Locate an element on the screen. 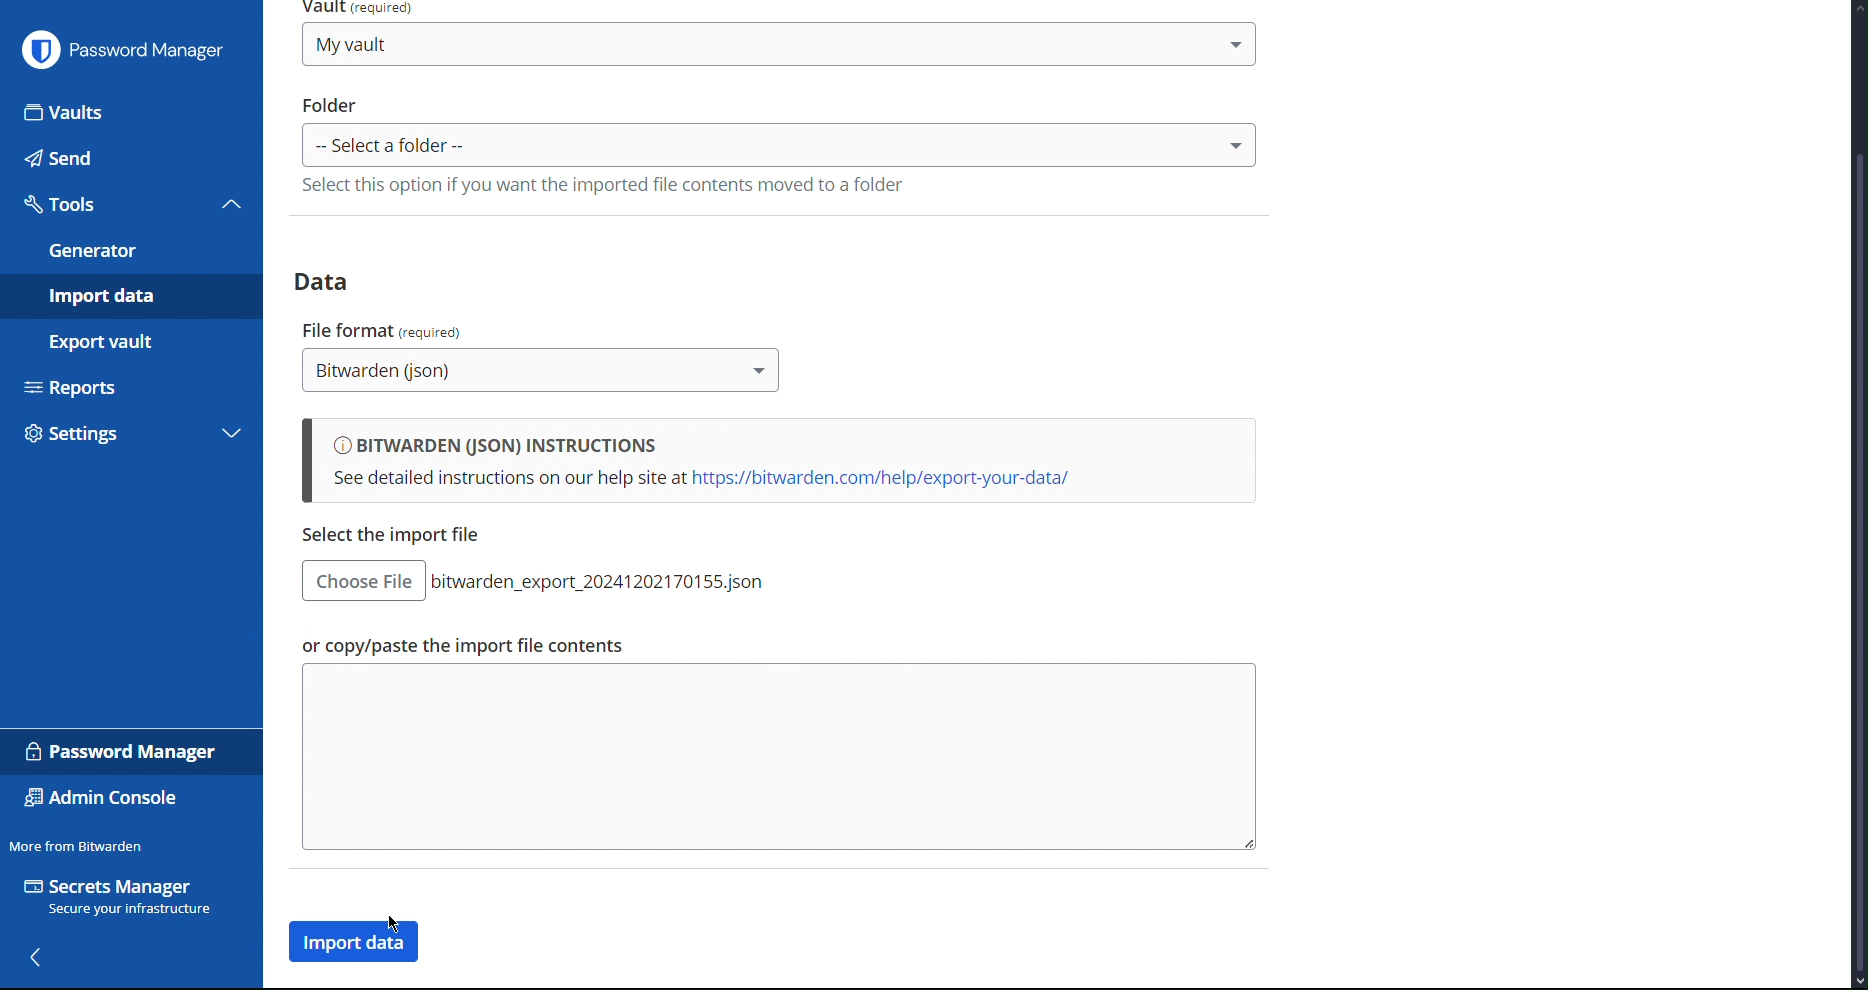 This screenshot has width=1868, height=990. back is located at coordinates (35, 957).